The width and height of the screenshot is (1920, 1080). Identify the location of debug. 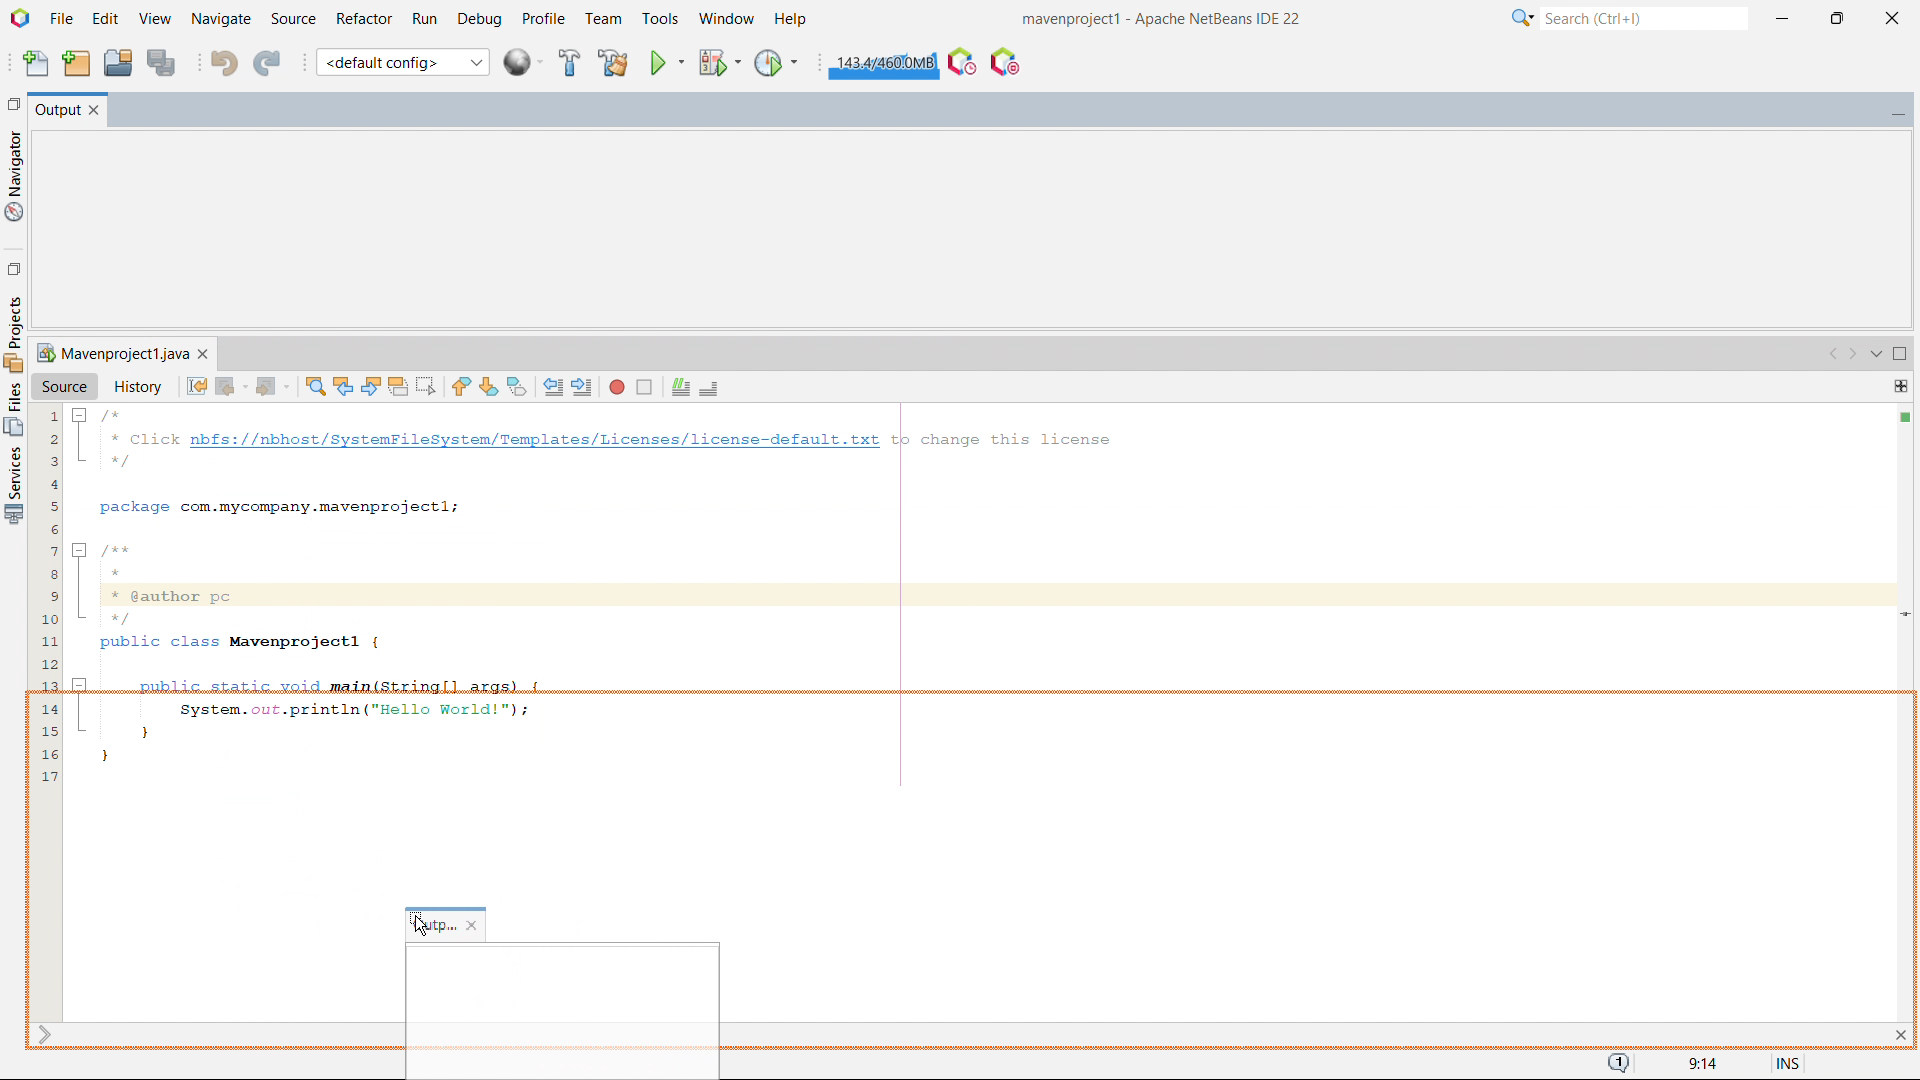
(479, 20).